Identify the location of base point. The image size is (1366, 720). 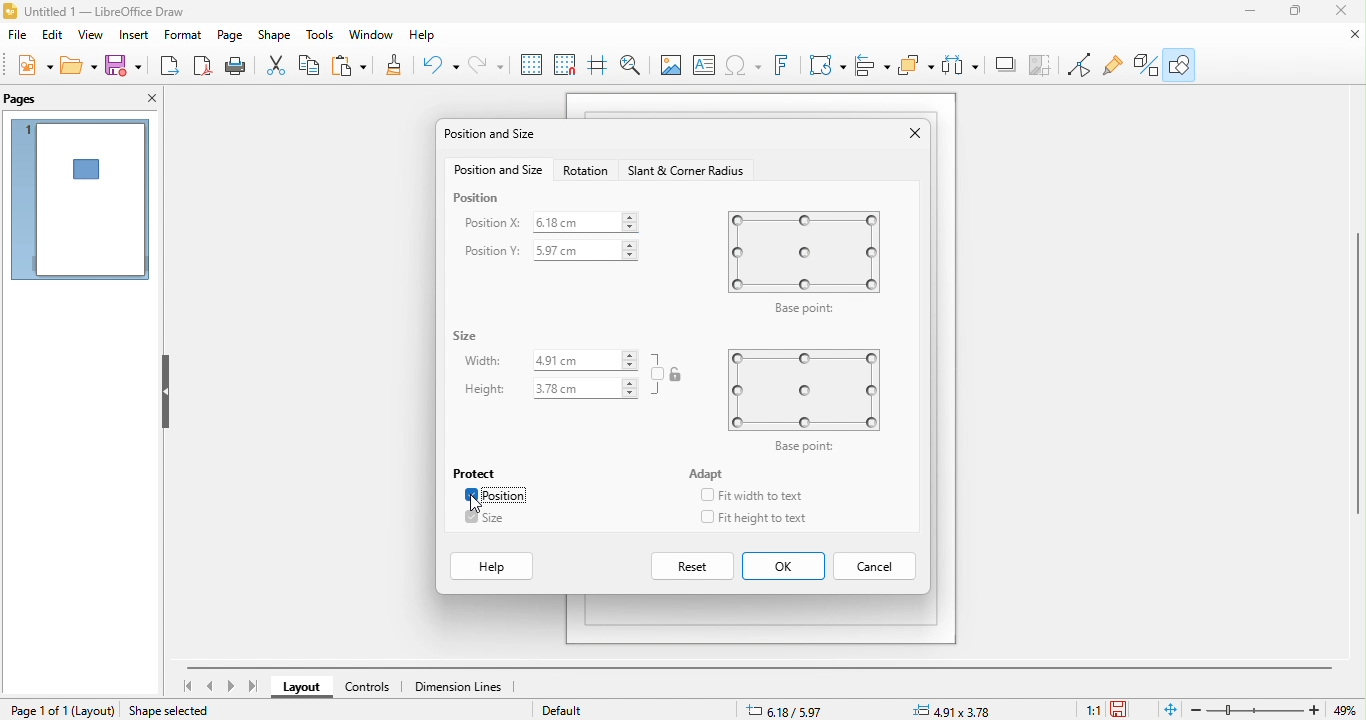
(802, 262).